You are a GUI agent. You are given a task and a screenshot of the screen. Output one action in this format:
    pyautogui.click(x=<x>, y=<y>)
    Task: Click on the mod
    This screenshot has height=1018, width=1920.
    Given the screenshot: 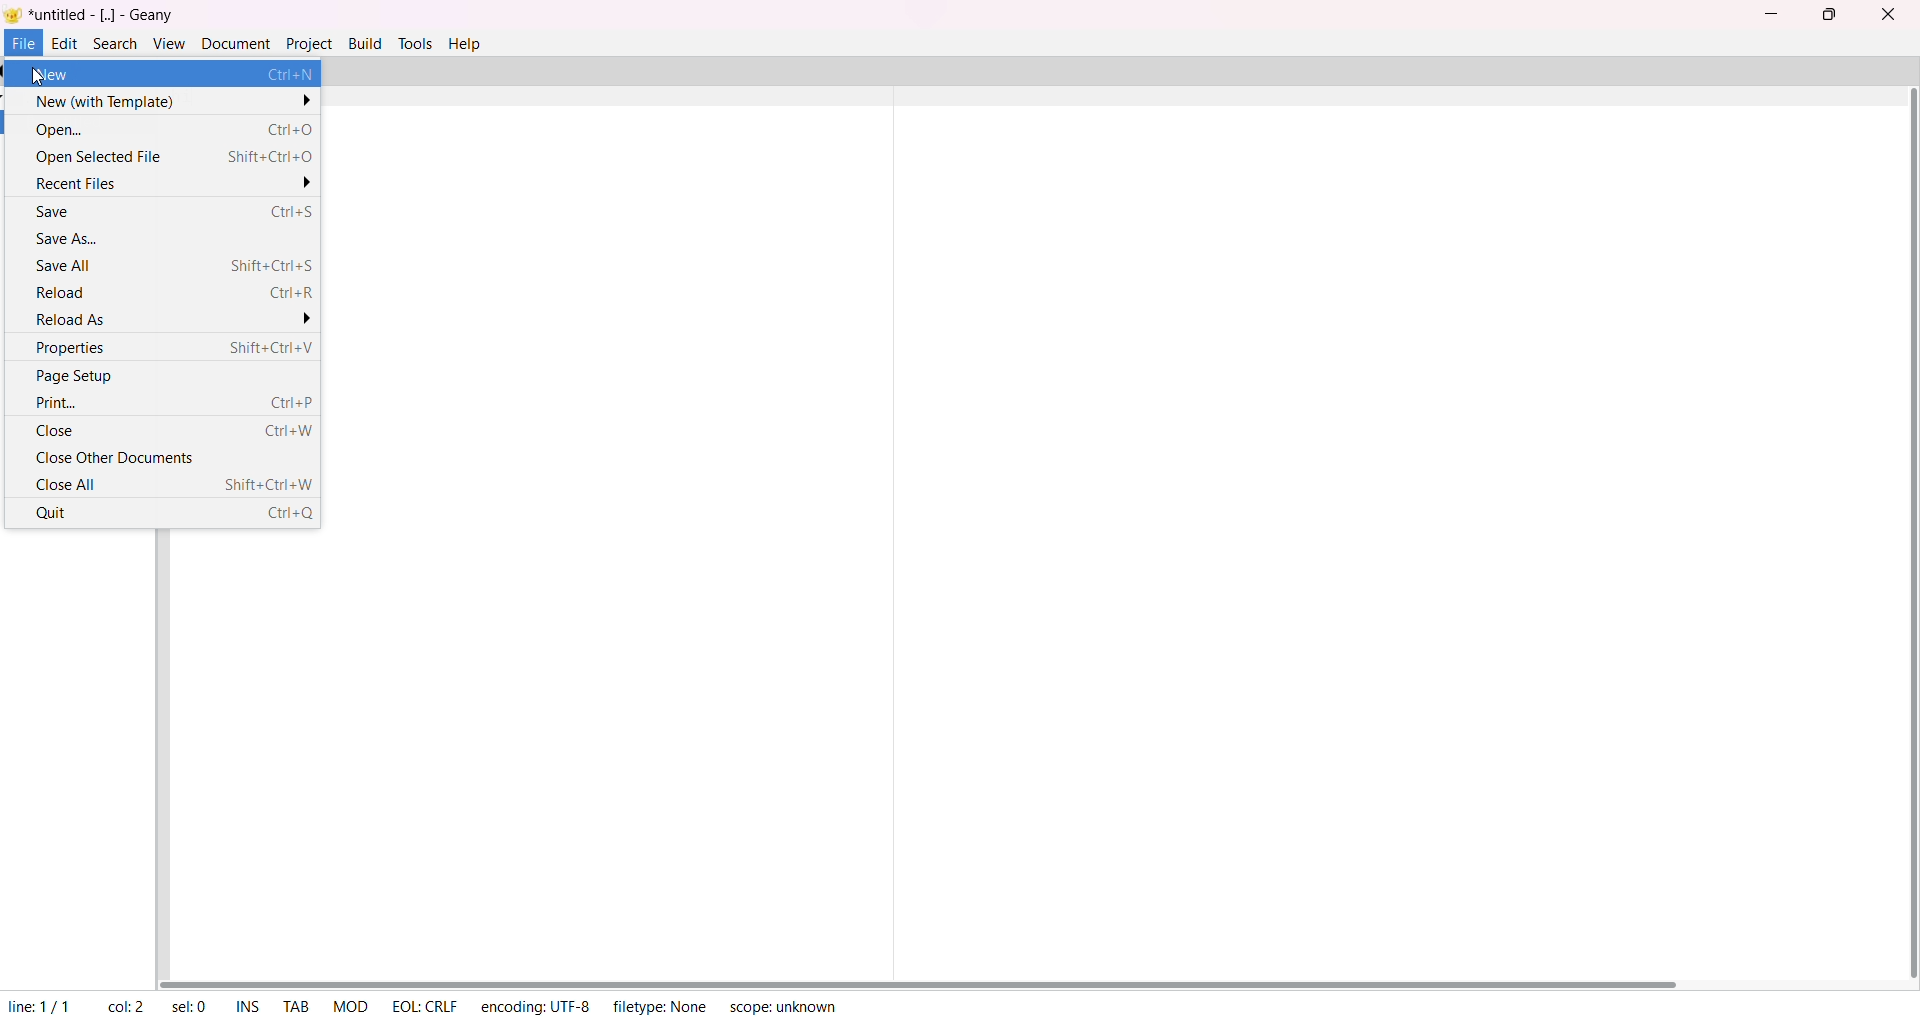 What is the action you would take?
    pyautogui.click(x=346, y=1003)
    